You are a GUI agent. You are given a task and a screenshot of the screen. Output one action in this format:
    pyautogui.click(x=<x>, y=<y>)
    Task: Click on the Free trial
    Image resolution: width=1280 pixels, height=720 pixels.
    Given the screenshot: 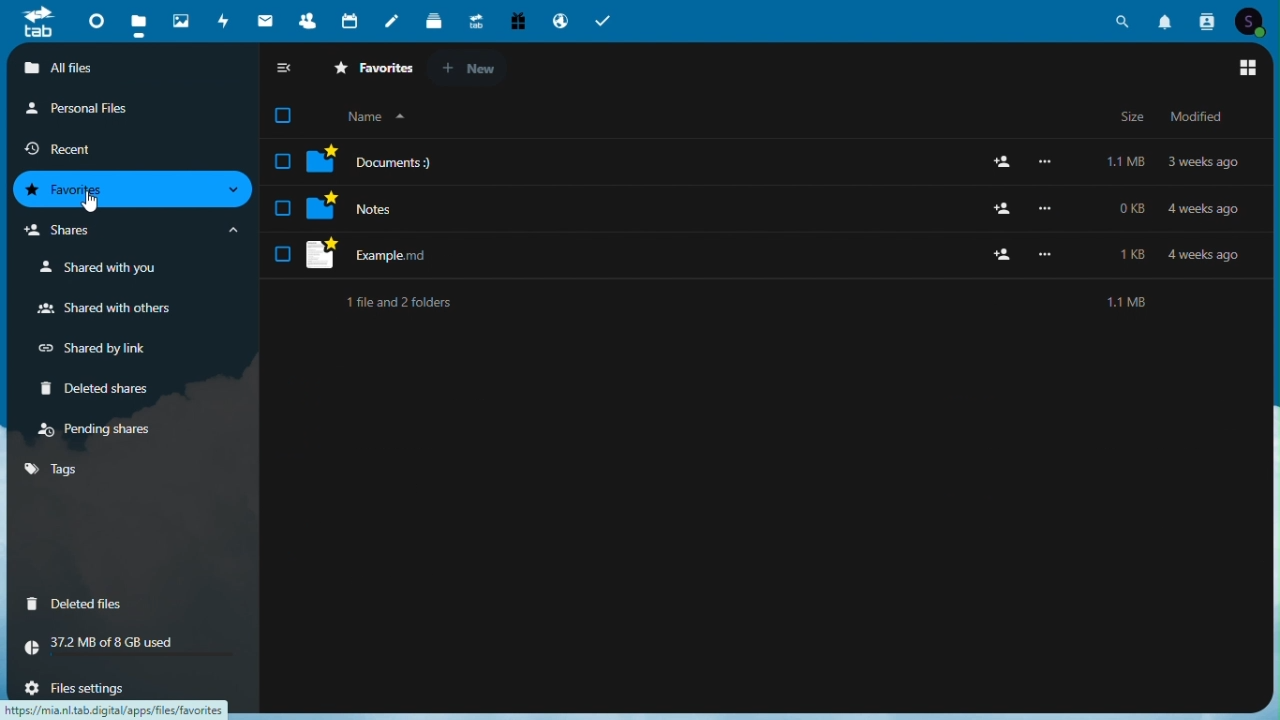 What is the action you would take?
    pyautogui.click(x=516, y=18)
    